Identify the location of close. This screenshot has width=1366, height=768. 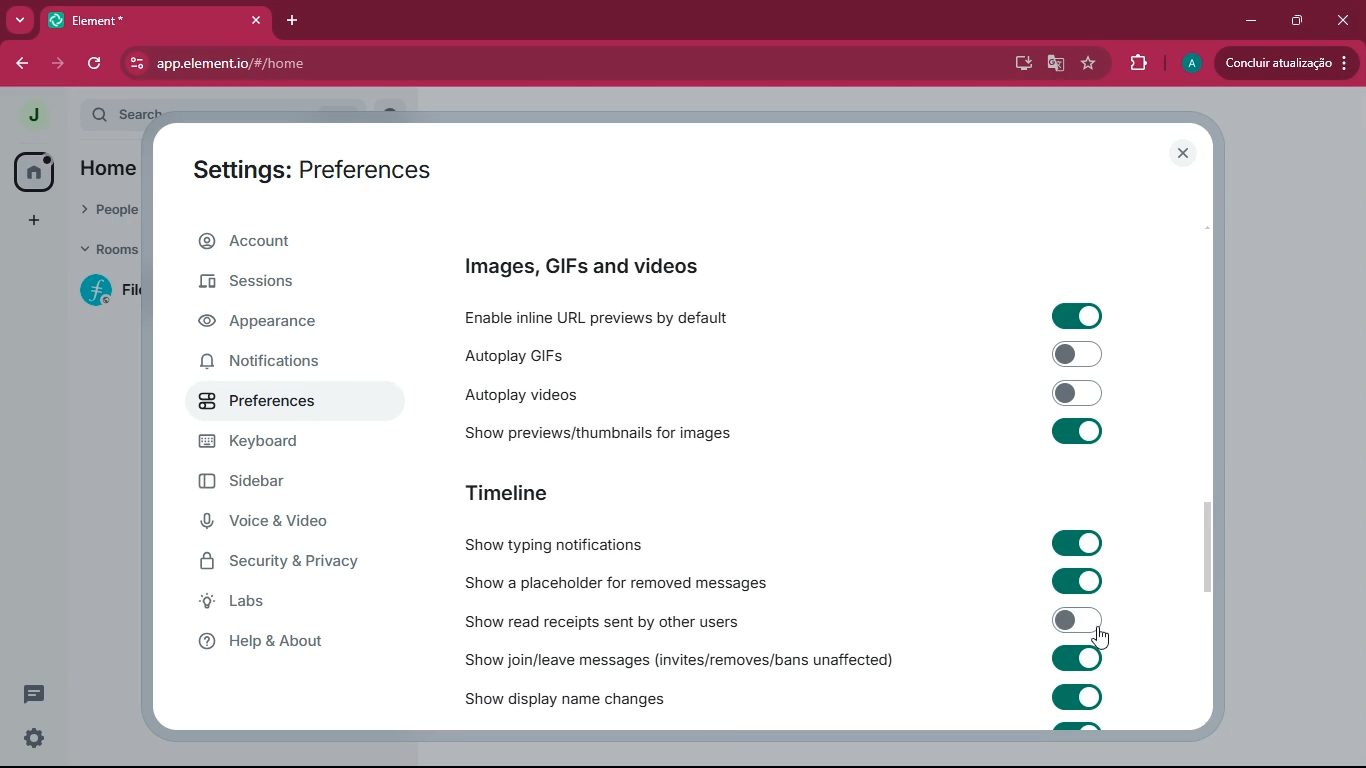
(1182, 153).